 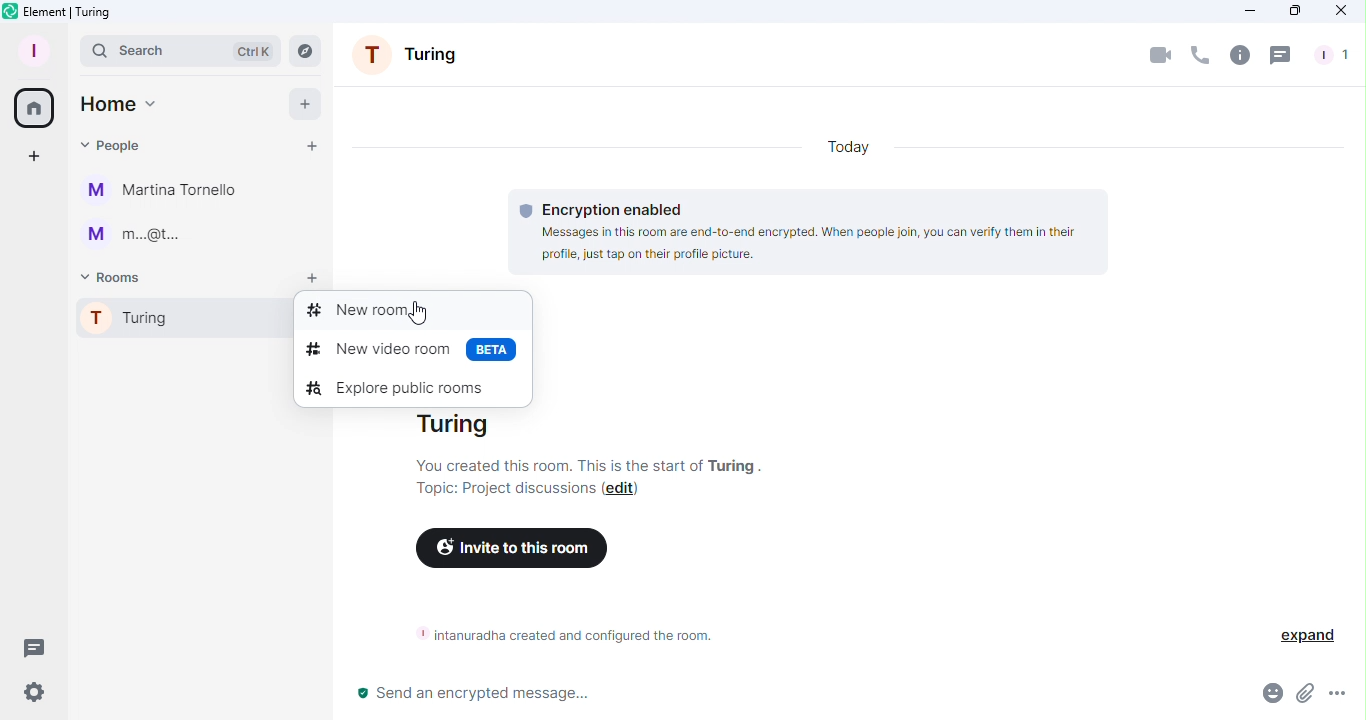 I want to click on Close, so click(x=1341, y=13).